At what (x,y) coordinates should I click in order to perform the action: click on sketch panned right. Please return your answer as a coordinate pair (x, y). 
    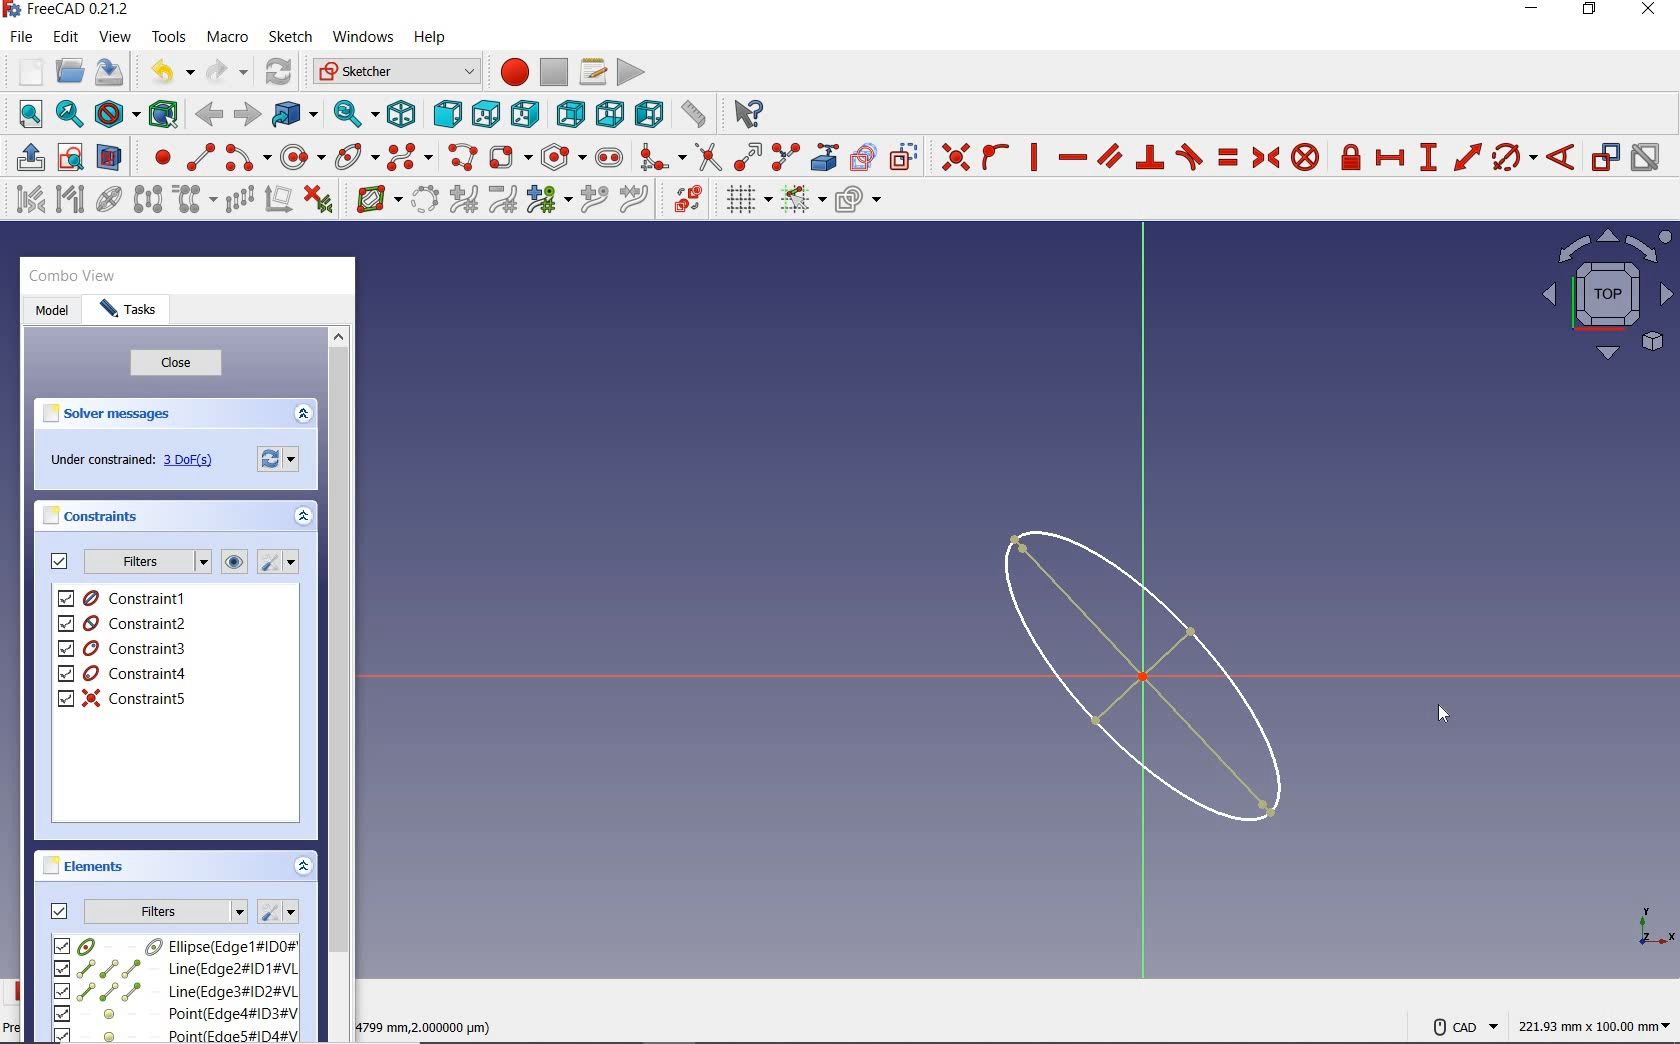
    Looking at the image, I should click on (1154, 676).